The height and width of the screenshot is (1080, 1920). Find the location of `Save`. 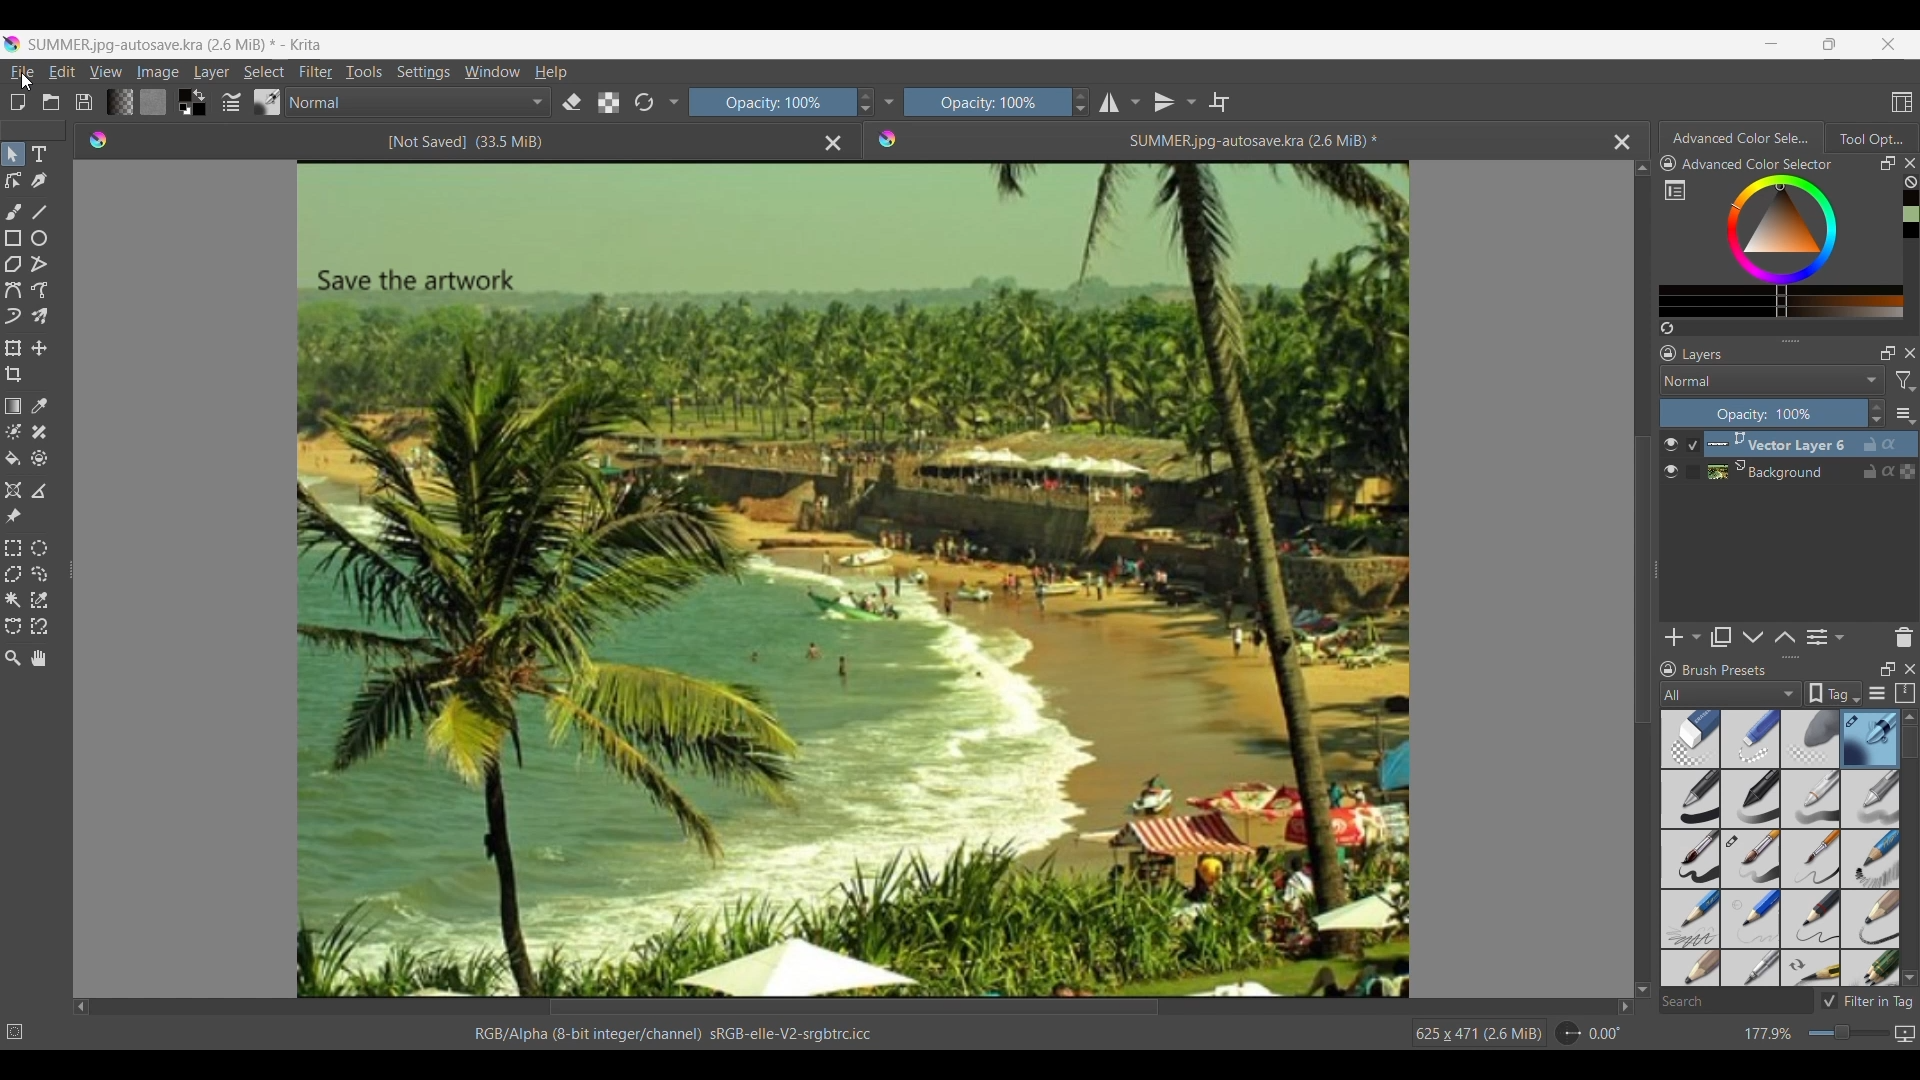

Save is located at coordinates (84, 102).